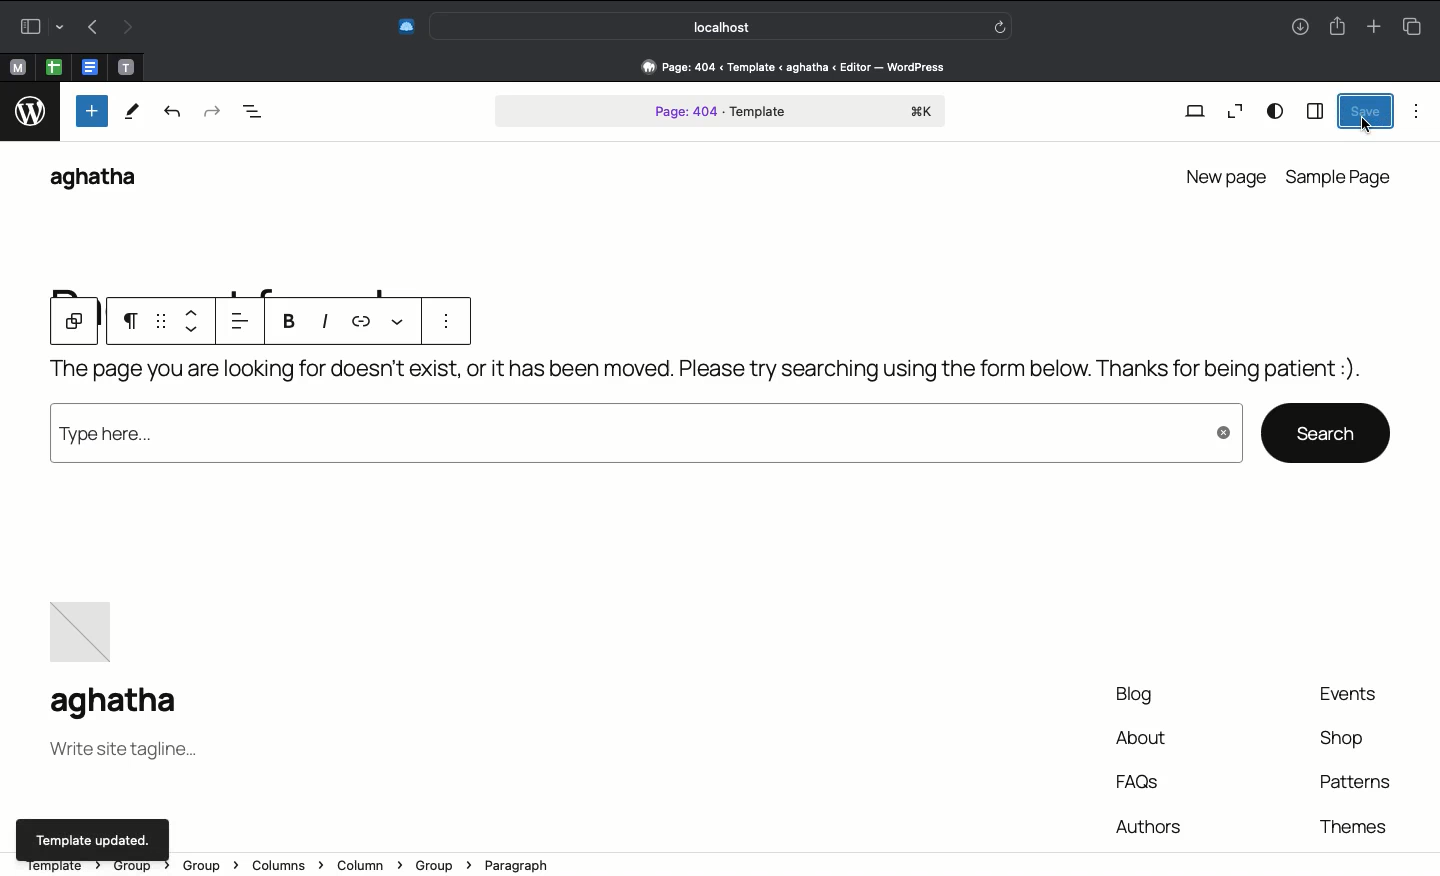 The image size is (1440, 876). I want to click on FAQs, so click(1142, 781).